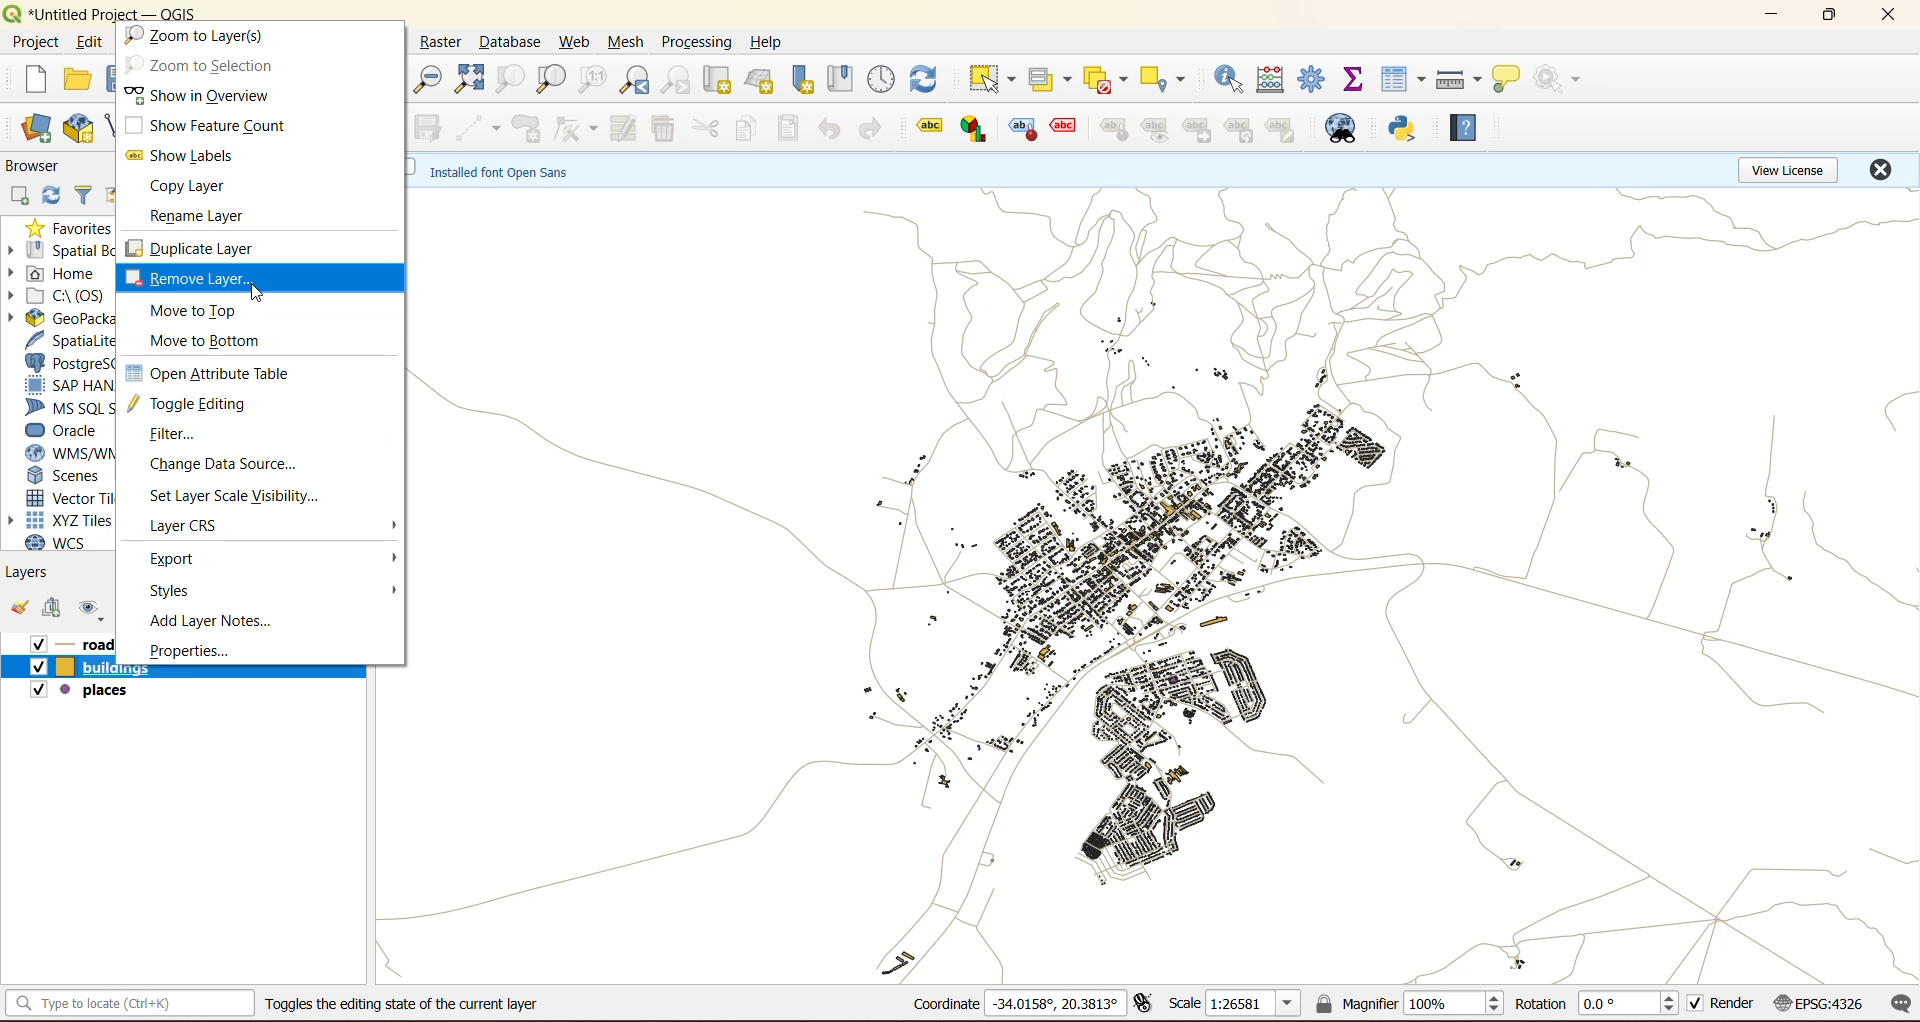 The image size is (1920, 1022). Describe the element at coordinates (761, 78) in the screenshot. I see `new 3d map` at that location.